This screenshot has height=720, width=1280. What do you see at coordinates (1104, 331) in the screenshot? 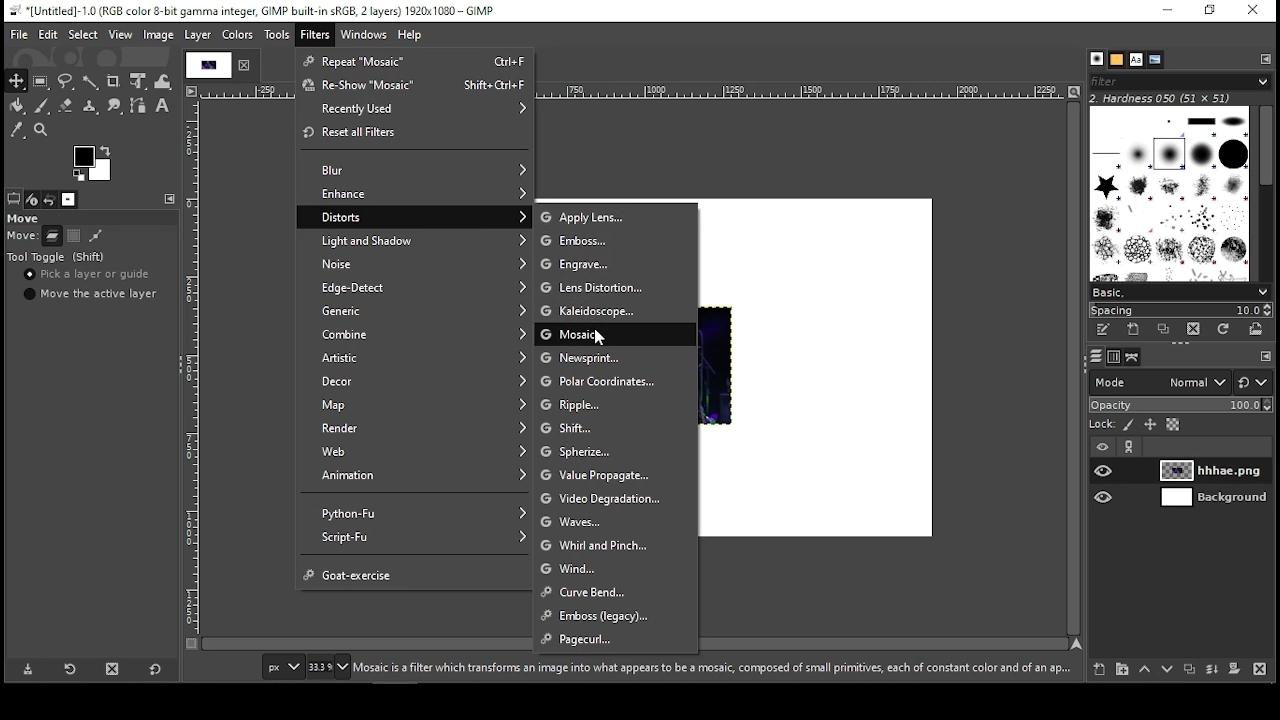
I see `edit this brush` at bounding box center [1104, 331].